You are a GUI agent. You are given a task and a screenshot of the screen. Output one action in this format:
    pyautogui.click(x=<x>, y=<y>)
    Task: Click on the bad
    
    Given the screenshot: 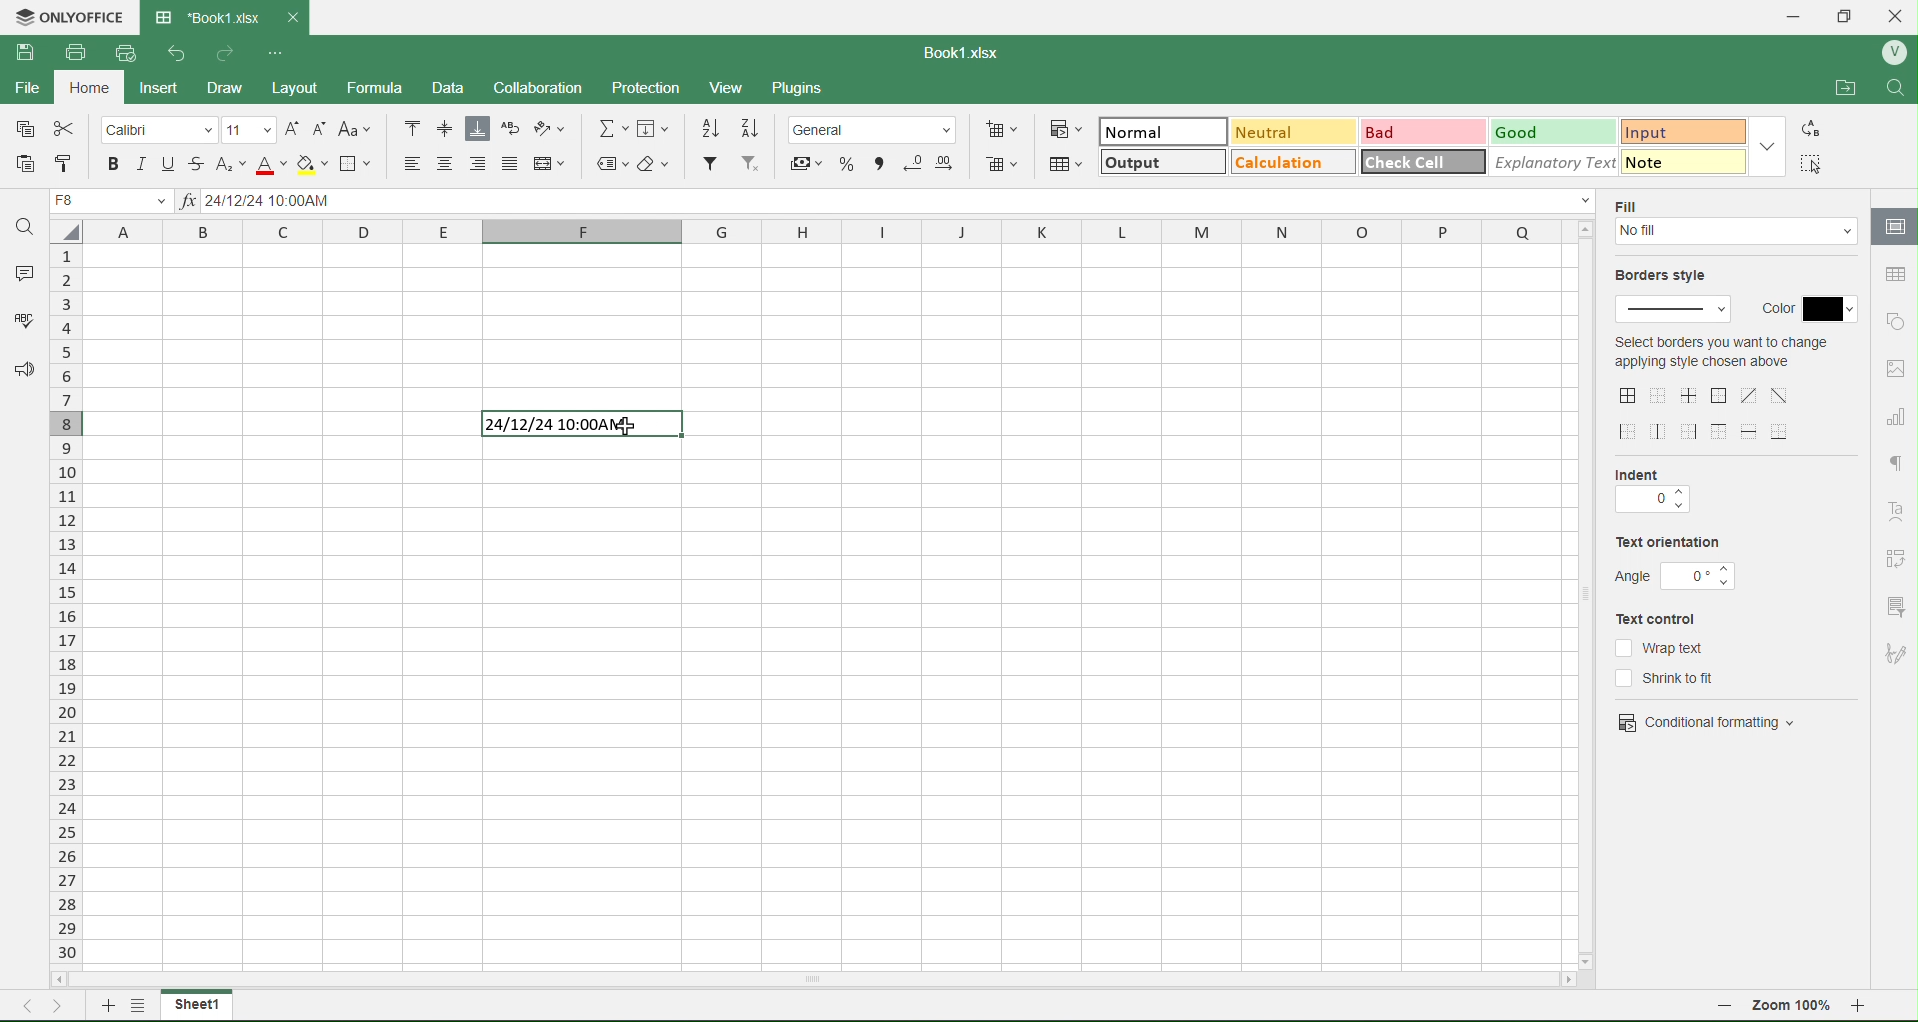 What is the action you would take?
    pyautogui.click(x=1385, y=131)
    